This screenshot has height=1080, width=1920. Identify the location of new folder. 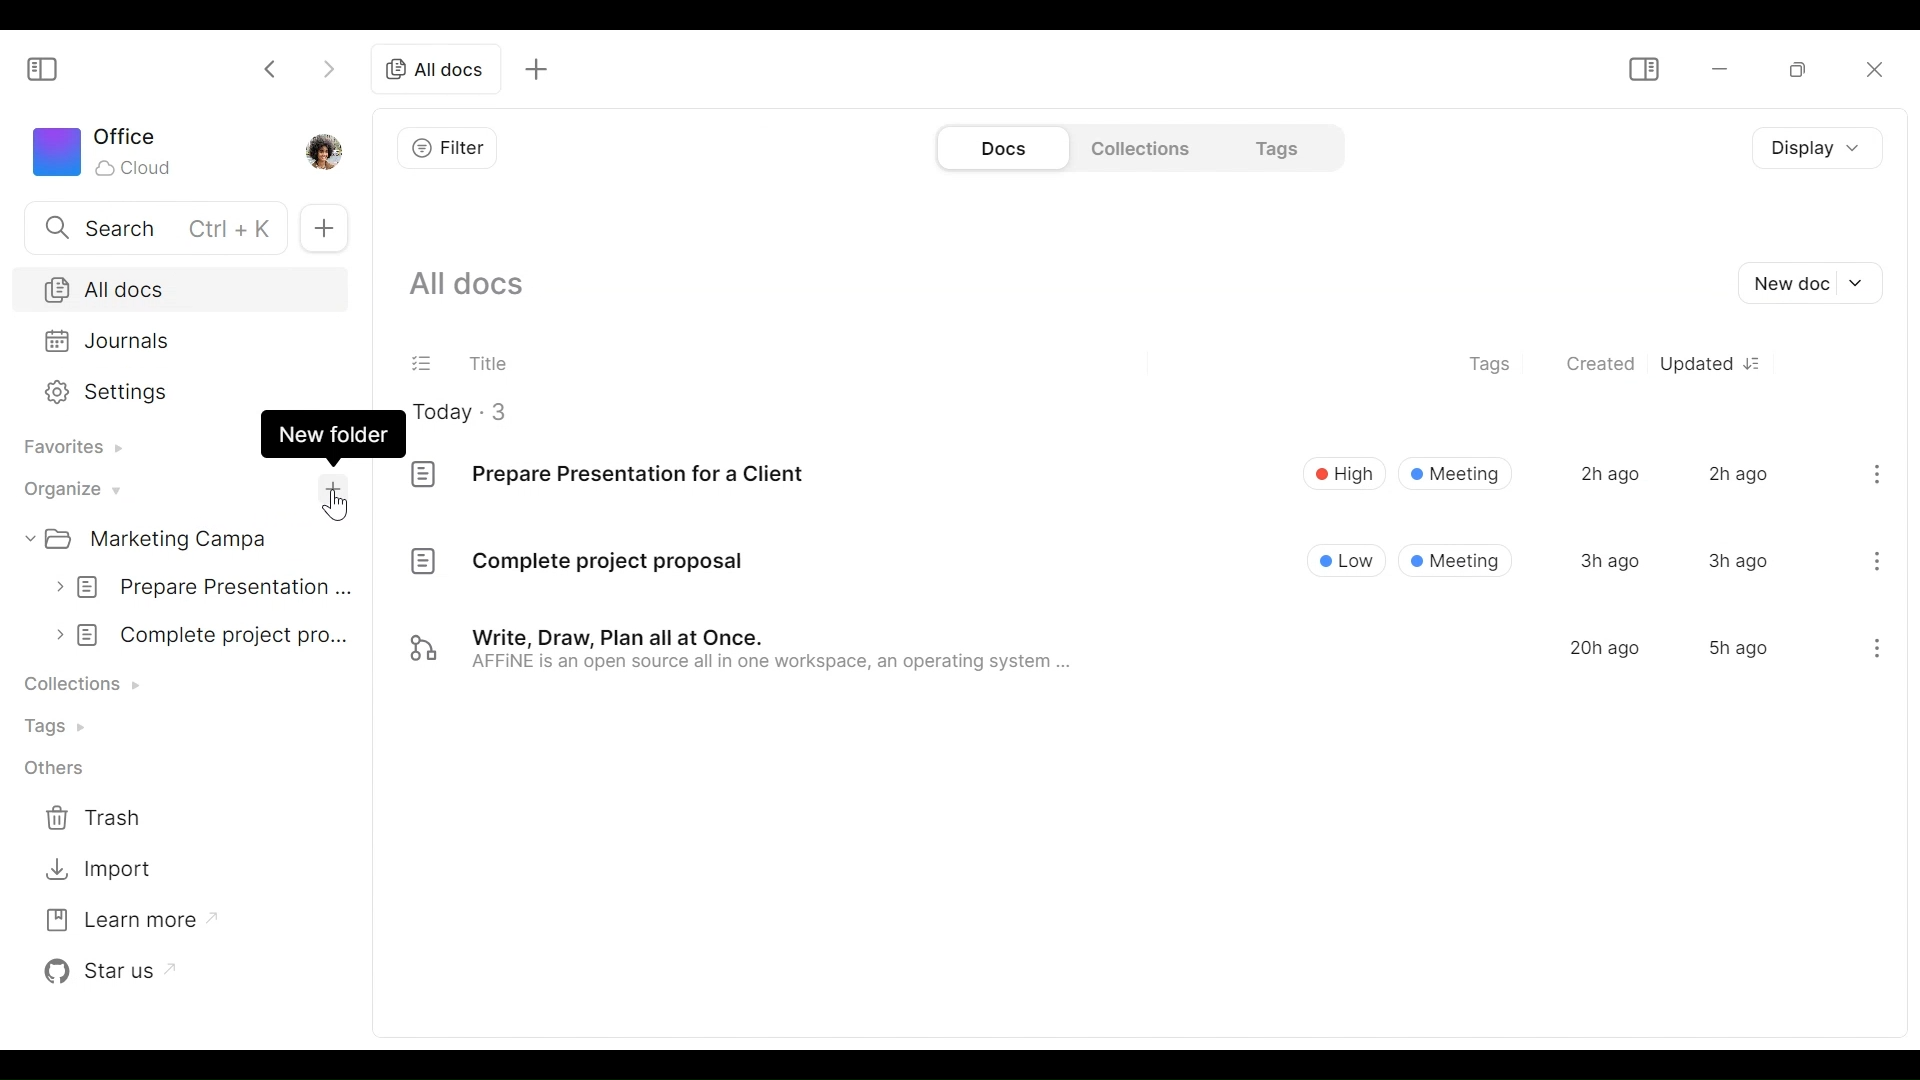
(334, 434).